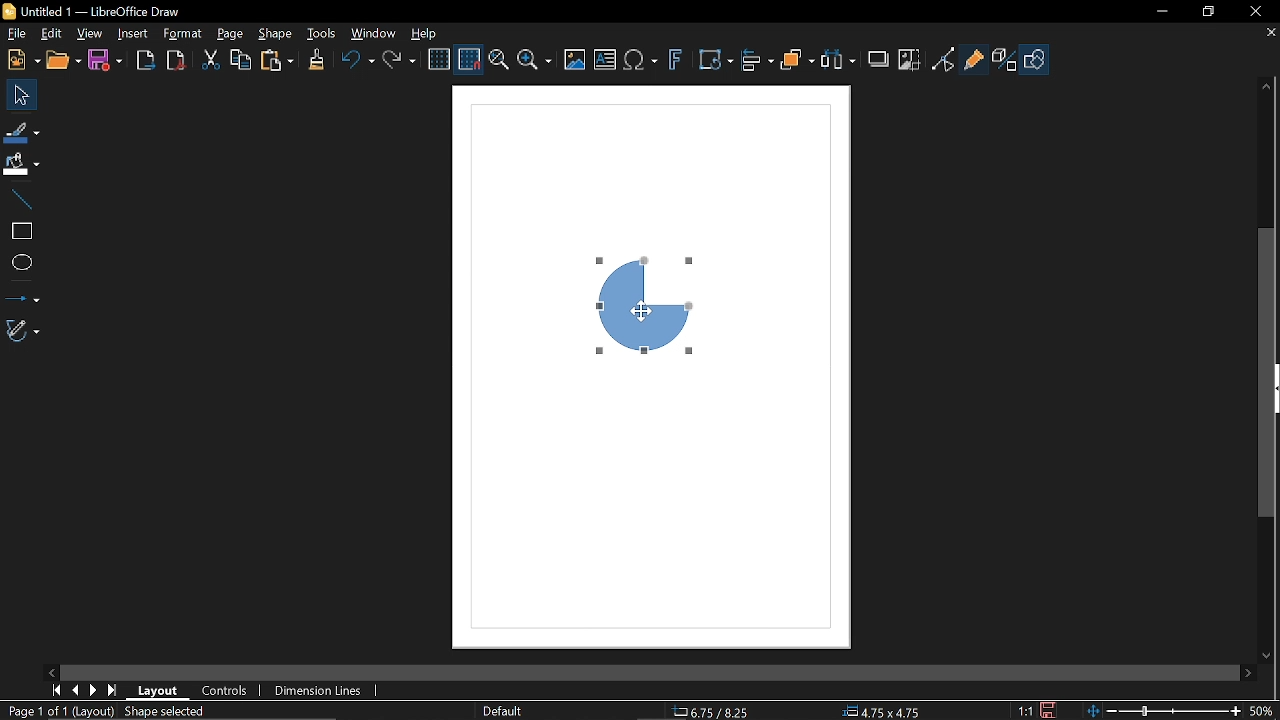  Describe the element at coordinates (160, 690) in the screenshot. I see `Layout` at that location.